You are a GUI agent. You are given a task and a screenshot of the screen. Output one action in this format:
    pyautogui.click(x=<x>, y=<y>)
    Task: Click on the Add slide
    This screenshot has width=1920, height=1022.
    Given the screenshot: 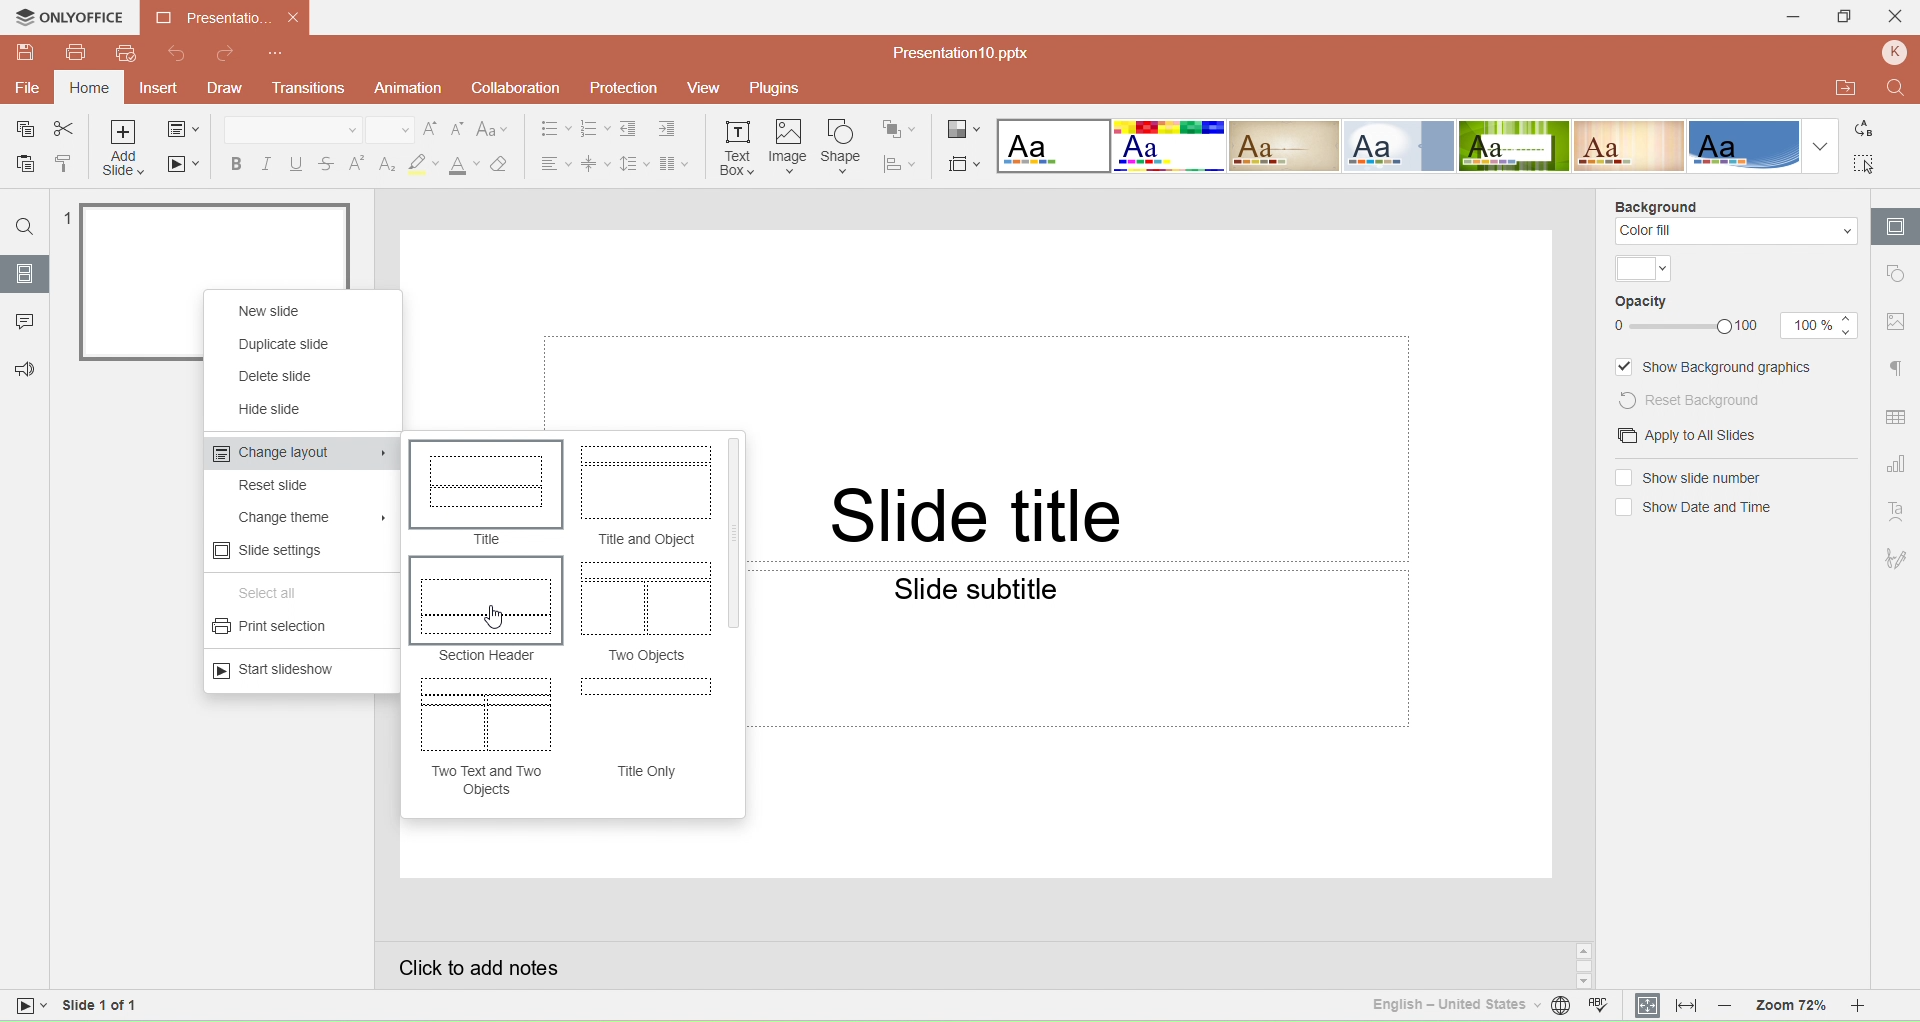 What is the action you would take?
    pyautogui.click(x=124, y=150)
    